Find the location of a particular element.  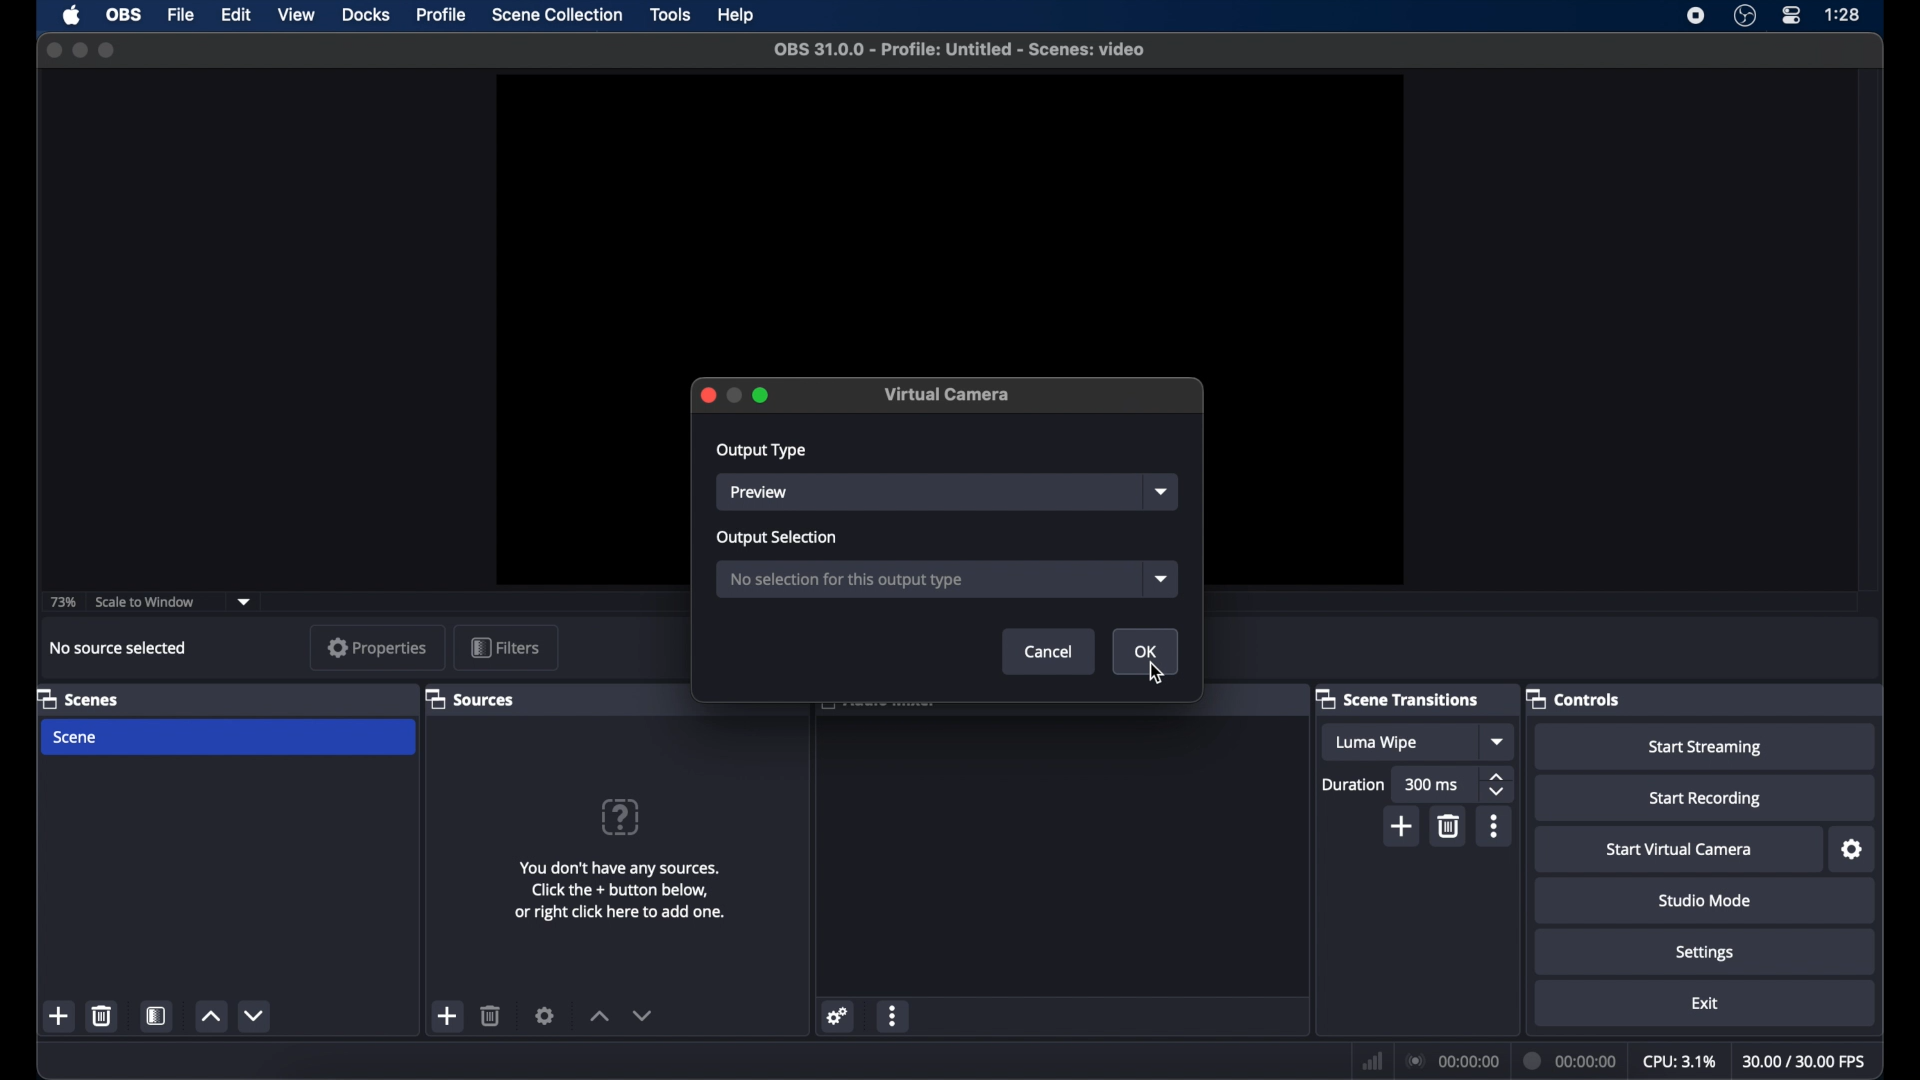

view is located at coordinates (296, 16).